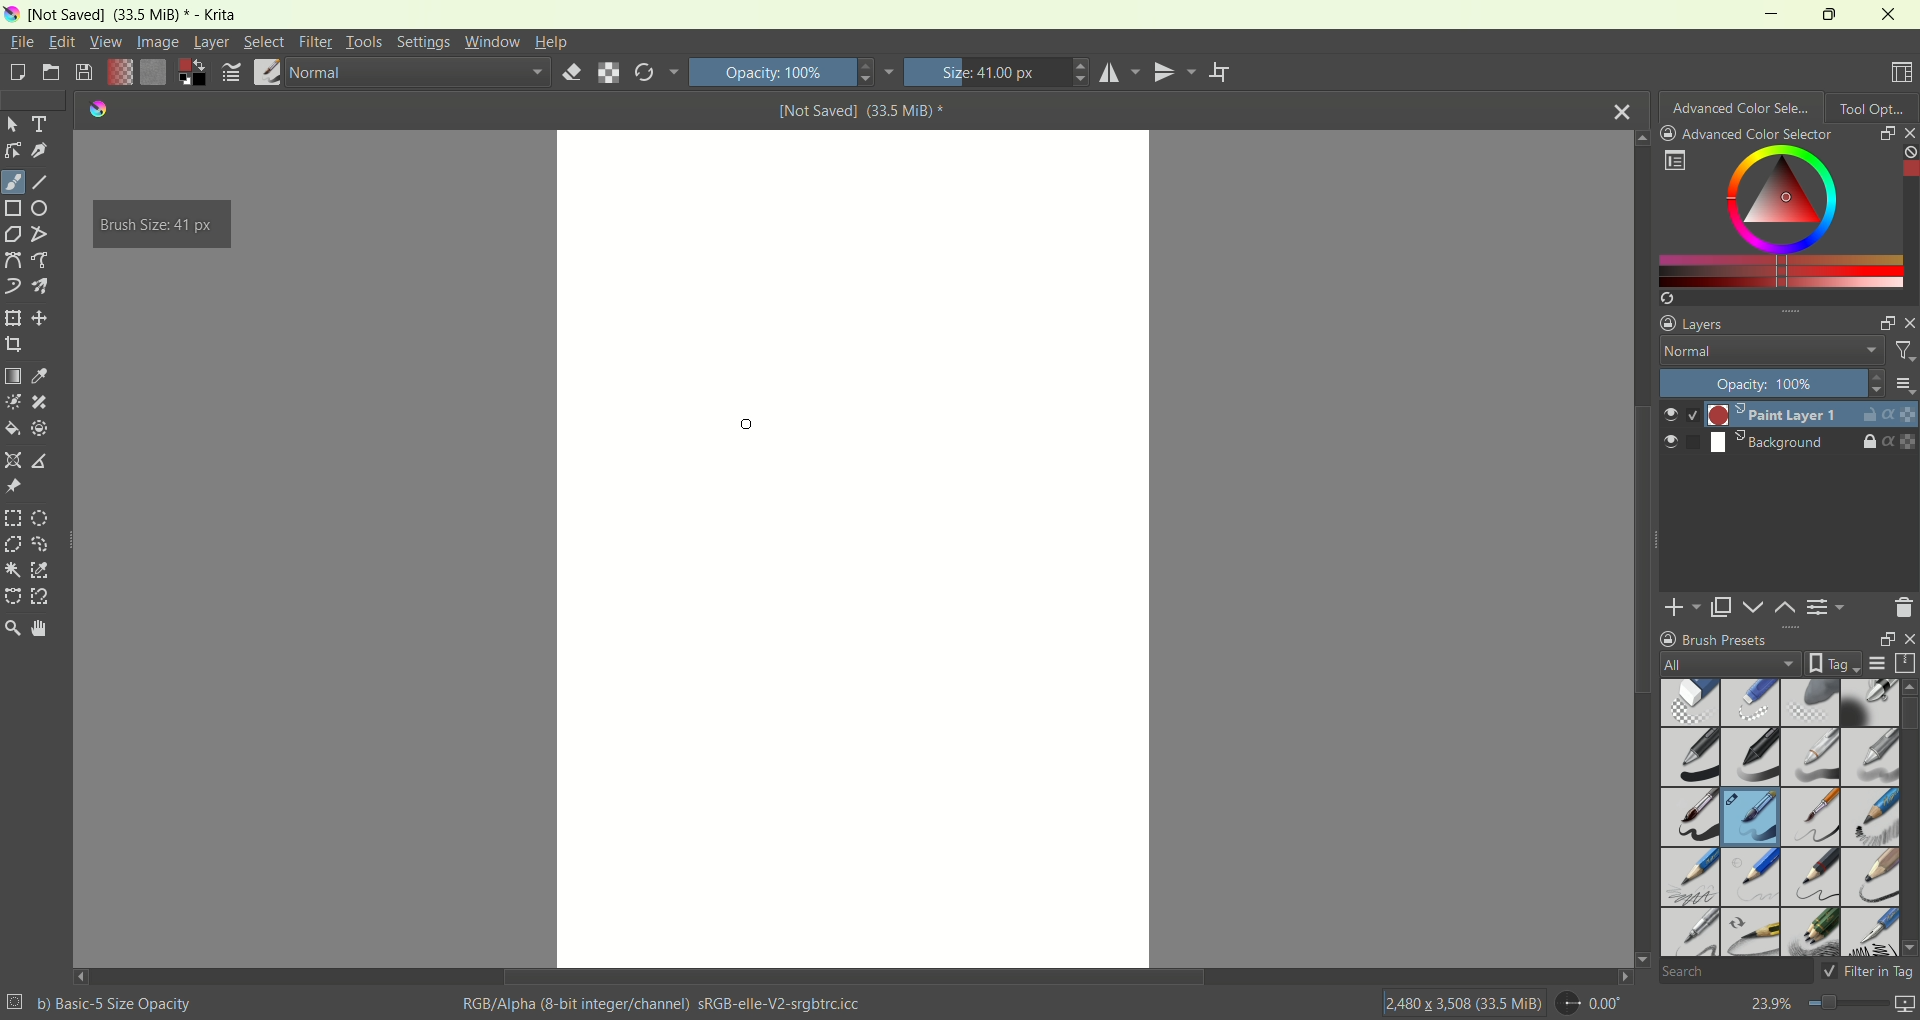 This screenshot has height=1020, width=1920. Describe the element at coordinates (1623, 109) in the screenshot. I see `close` at that location.